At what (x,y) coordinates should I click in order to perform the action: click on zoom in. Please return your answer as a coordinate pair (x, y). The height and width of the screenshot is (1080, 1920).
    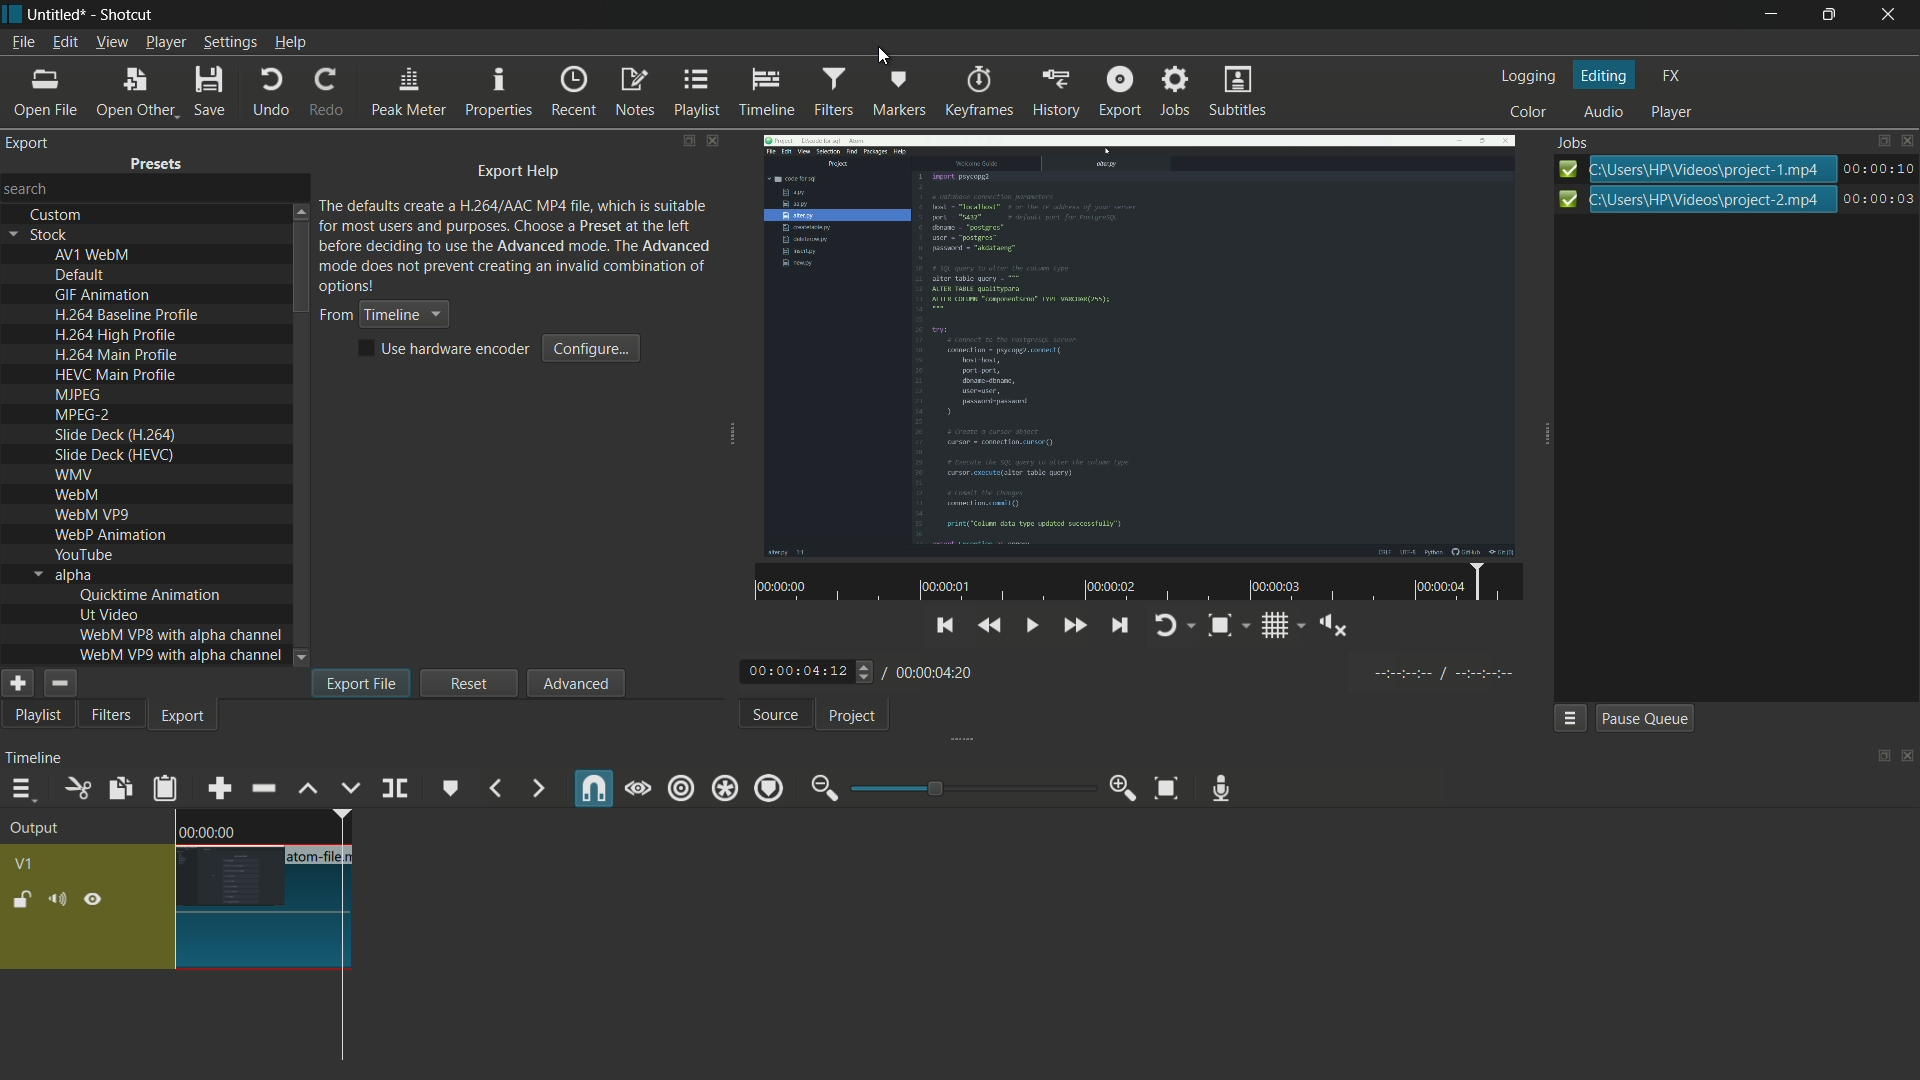
    Looking at the image, I should click on (1123, 789).